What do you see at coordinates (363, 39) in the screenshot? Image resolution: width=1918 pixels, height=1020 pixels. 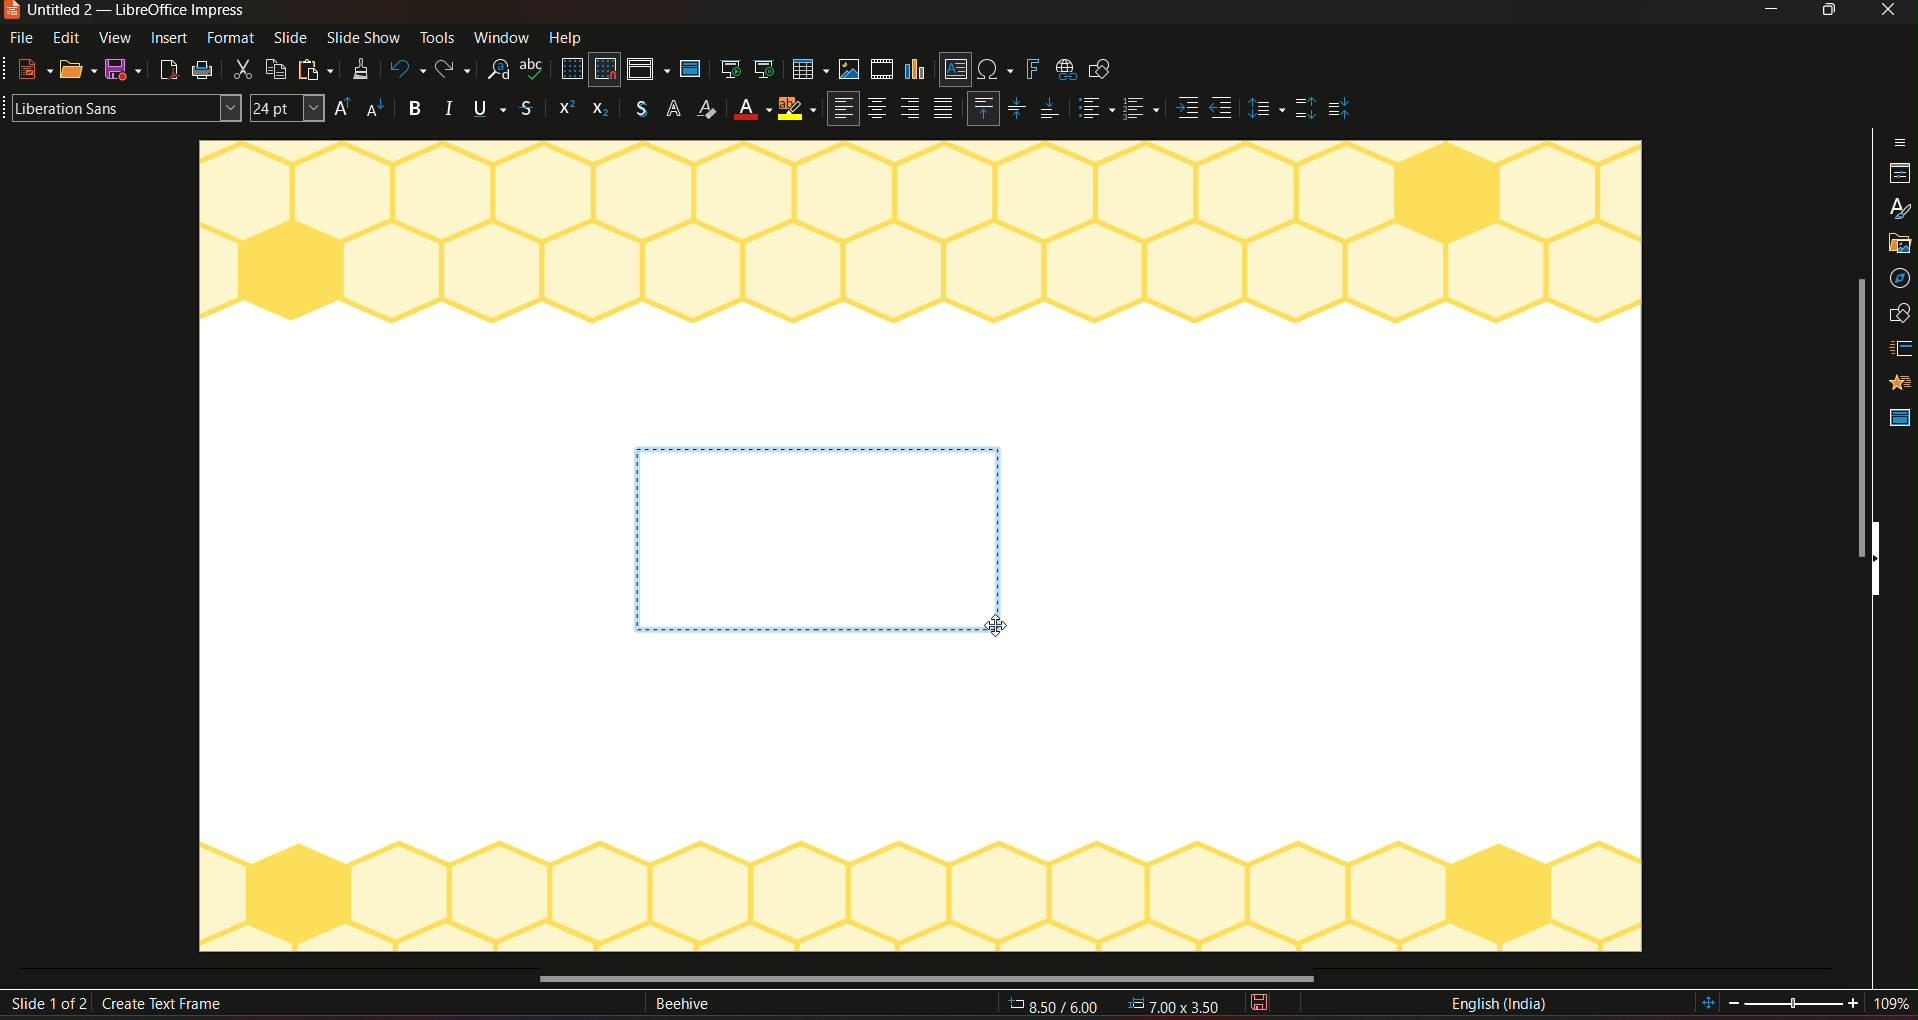 I see `slideshow` at bounding box center [363, 39].